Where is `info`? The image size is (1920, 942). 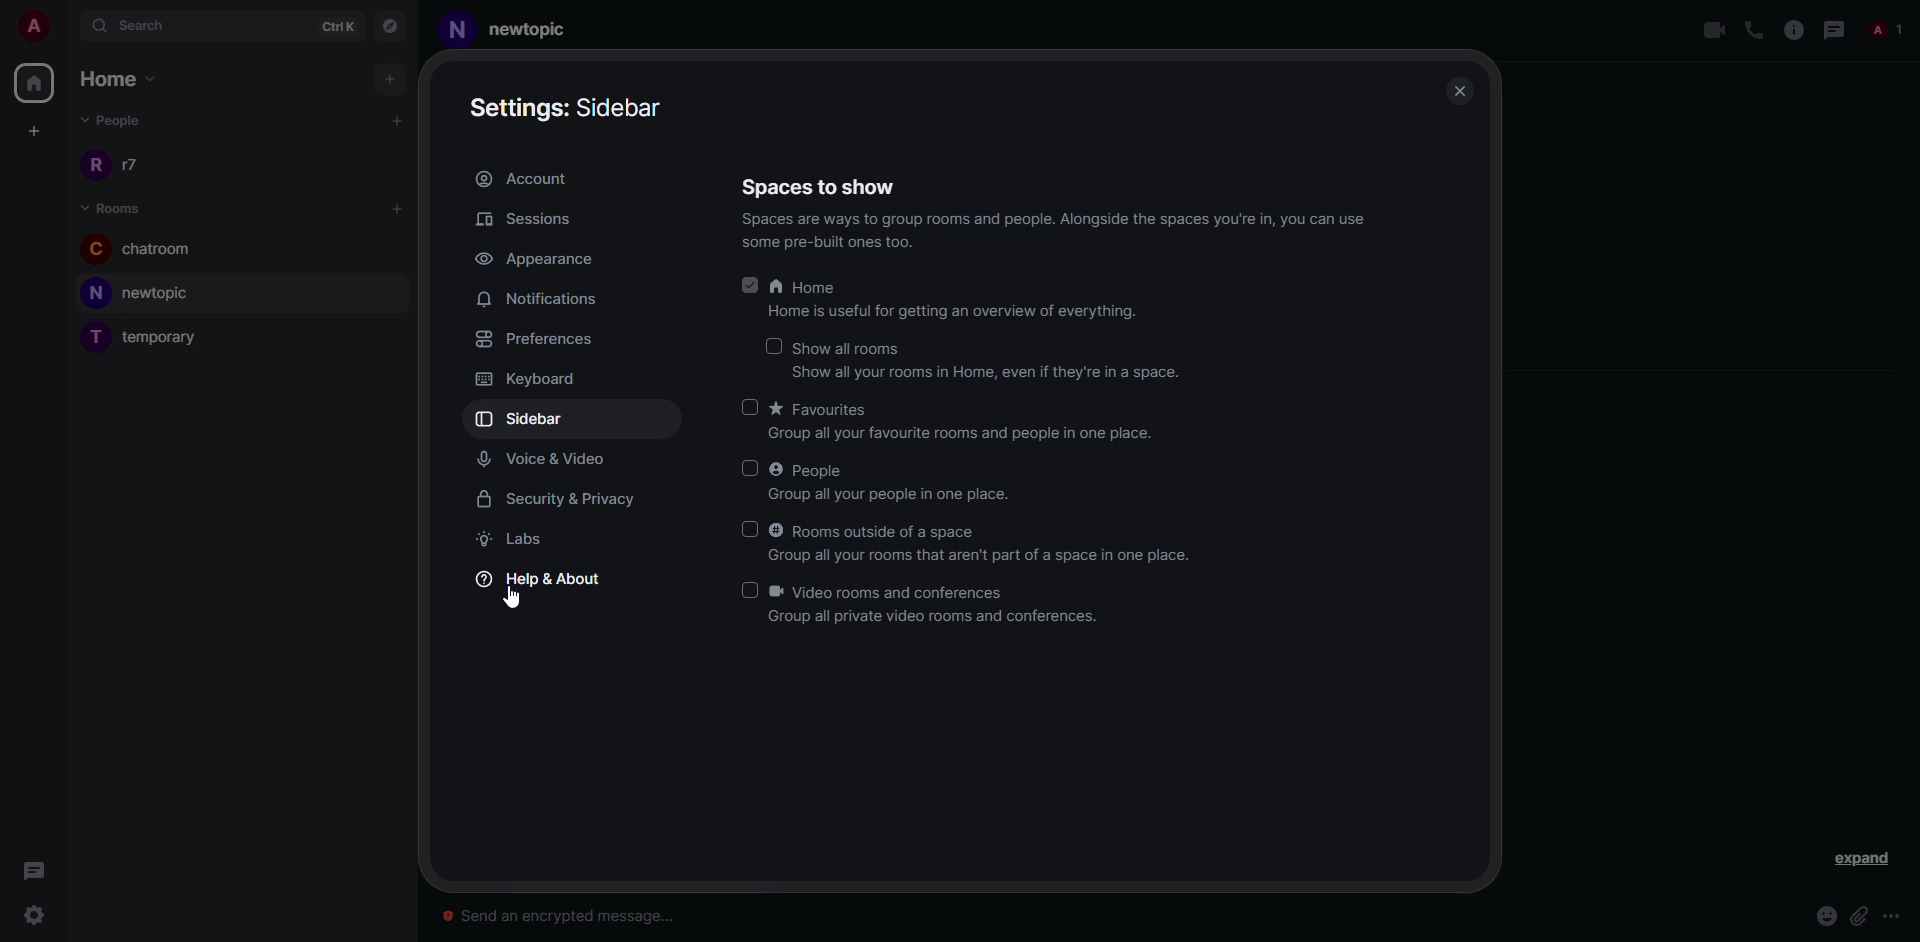 info is located at coordinates (894, 497).